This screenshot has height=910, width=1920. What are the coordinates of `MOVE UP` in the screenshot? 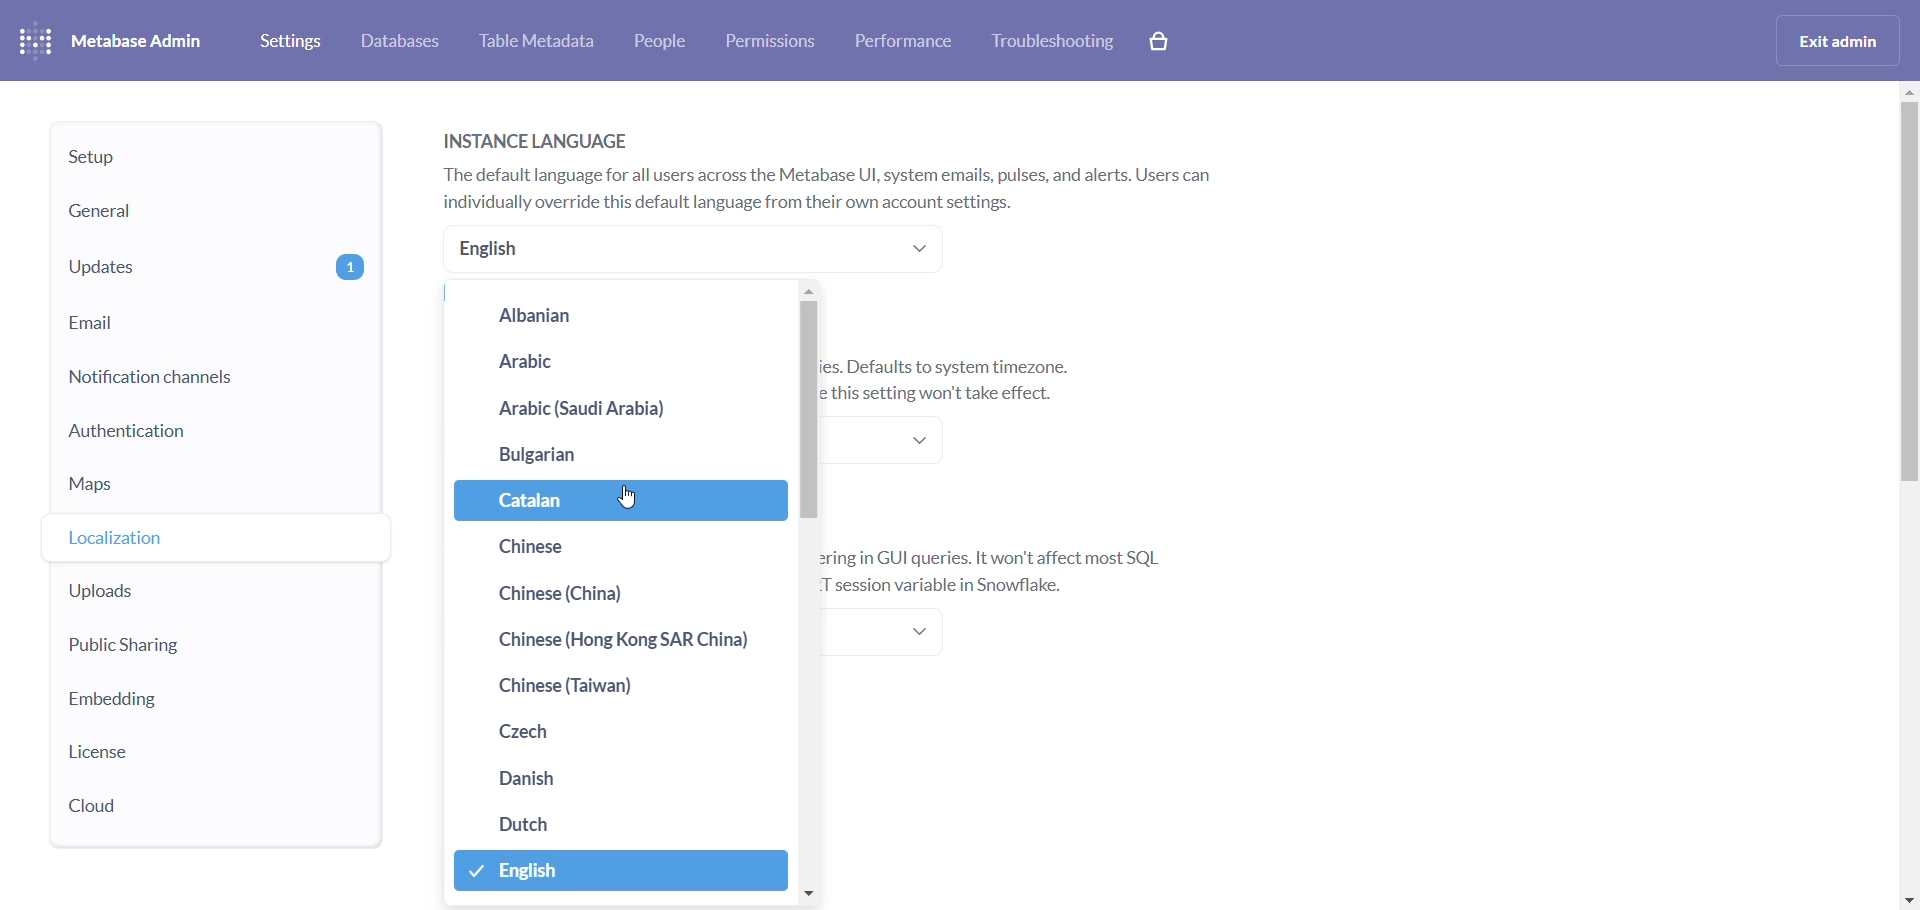 It's located at (1908, 96).